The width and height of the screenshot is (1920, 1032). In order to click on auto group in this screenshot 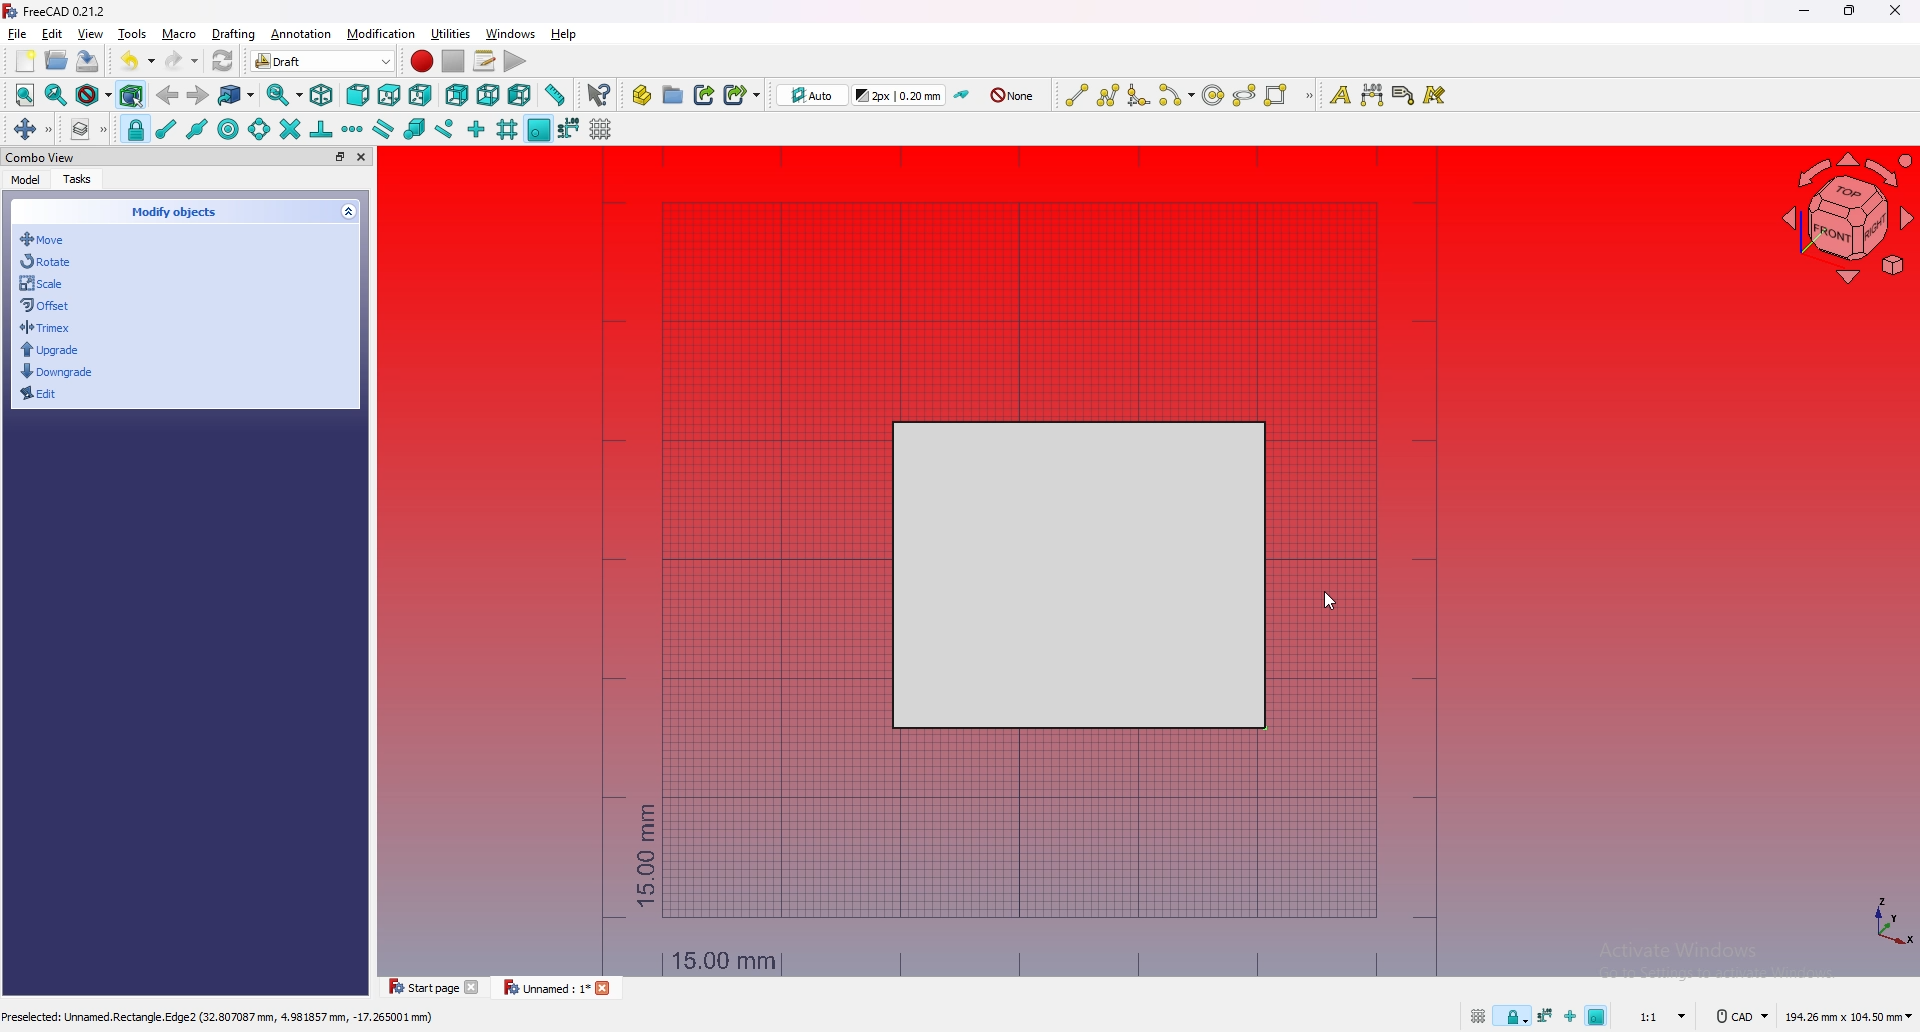, I will do `click(1013, 96)`.